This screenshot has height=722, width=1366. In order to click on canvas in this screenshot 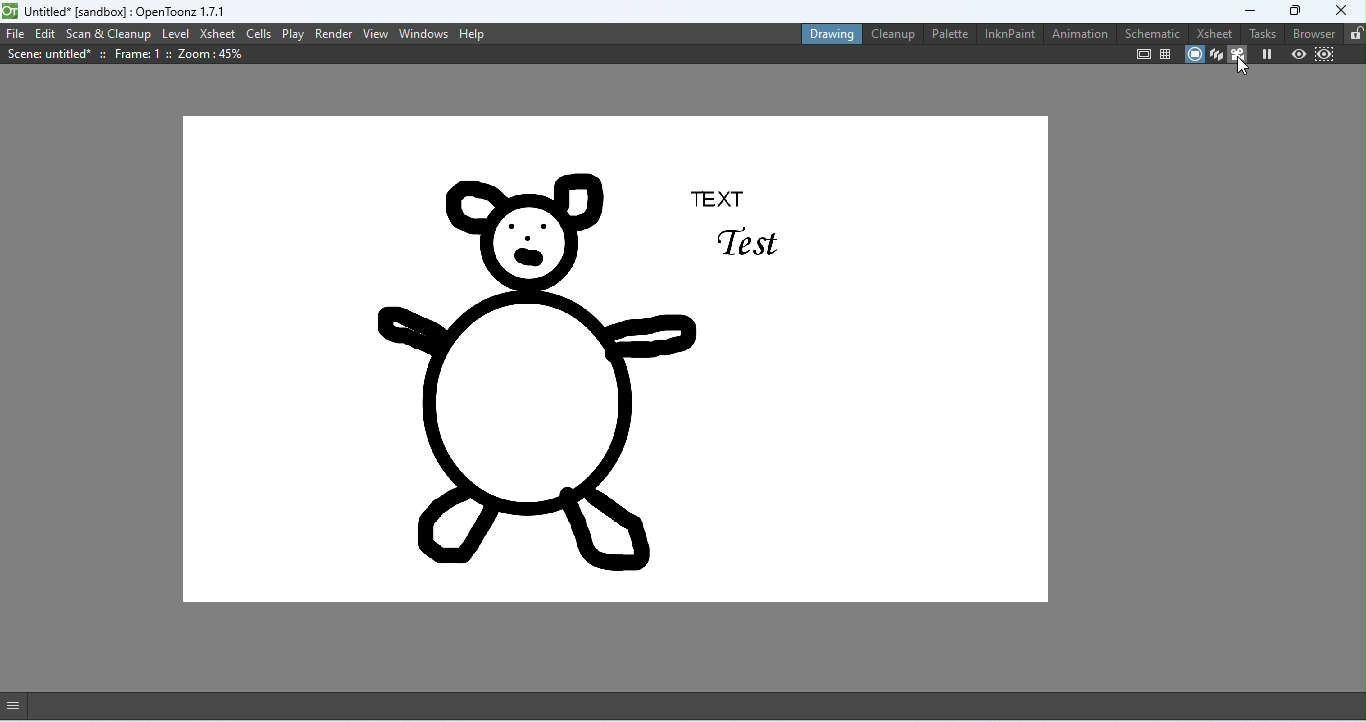, I will do `click(613, 363)`.